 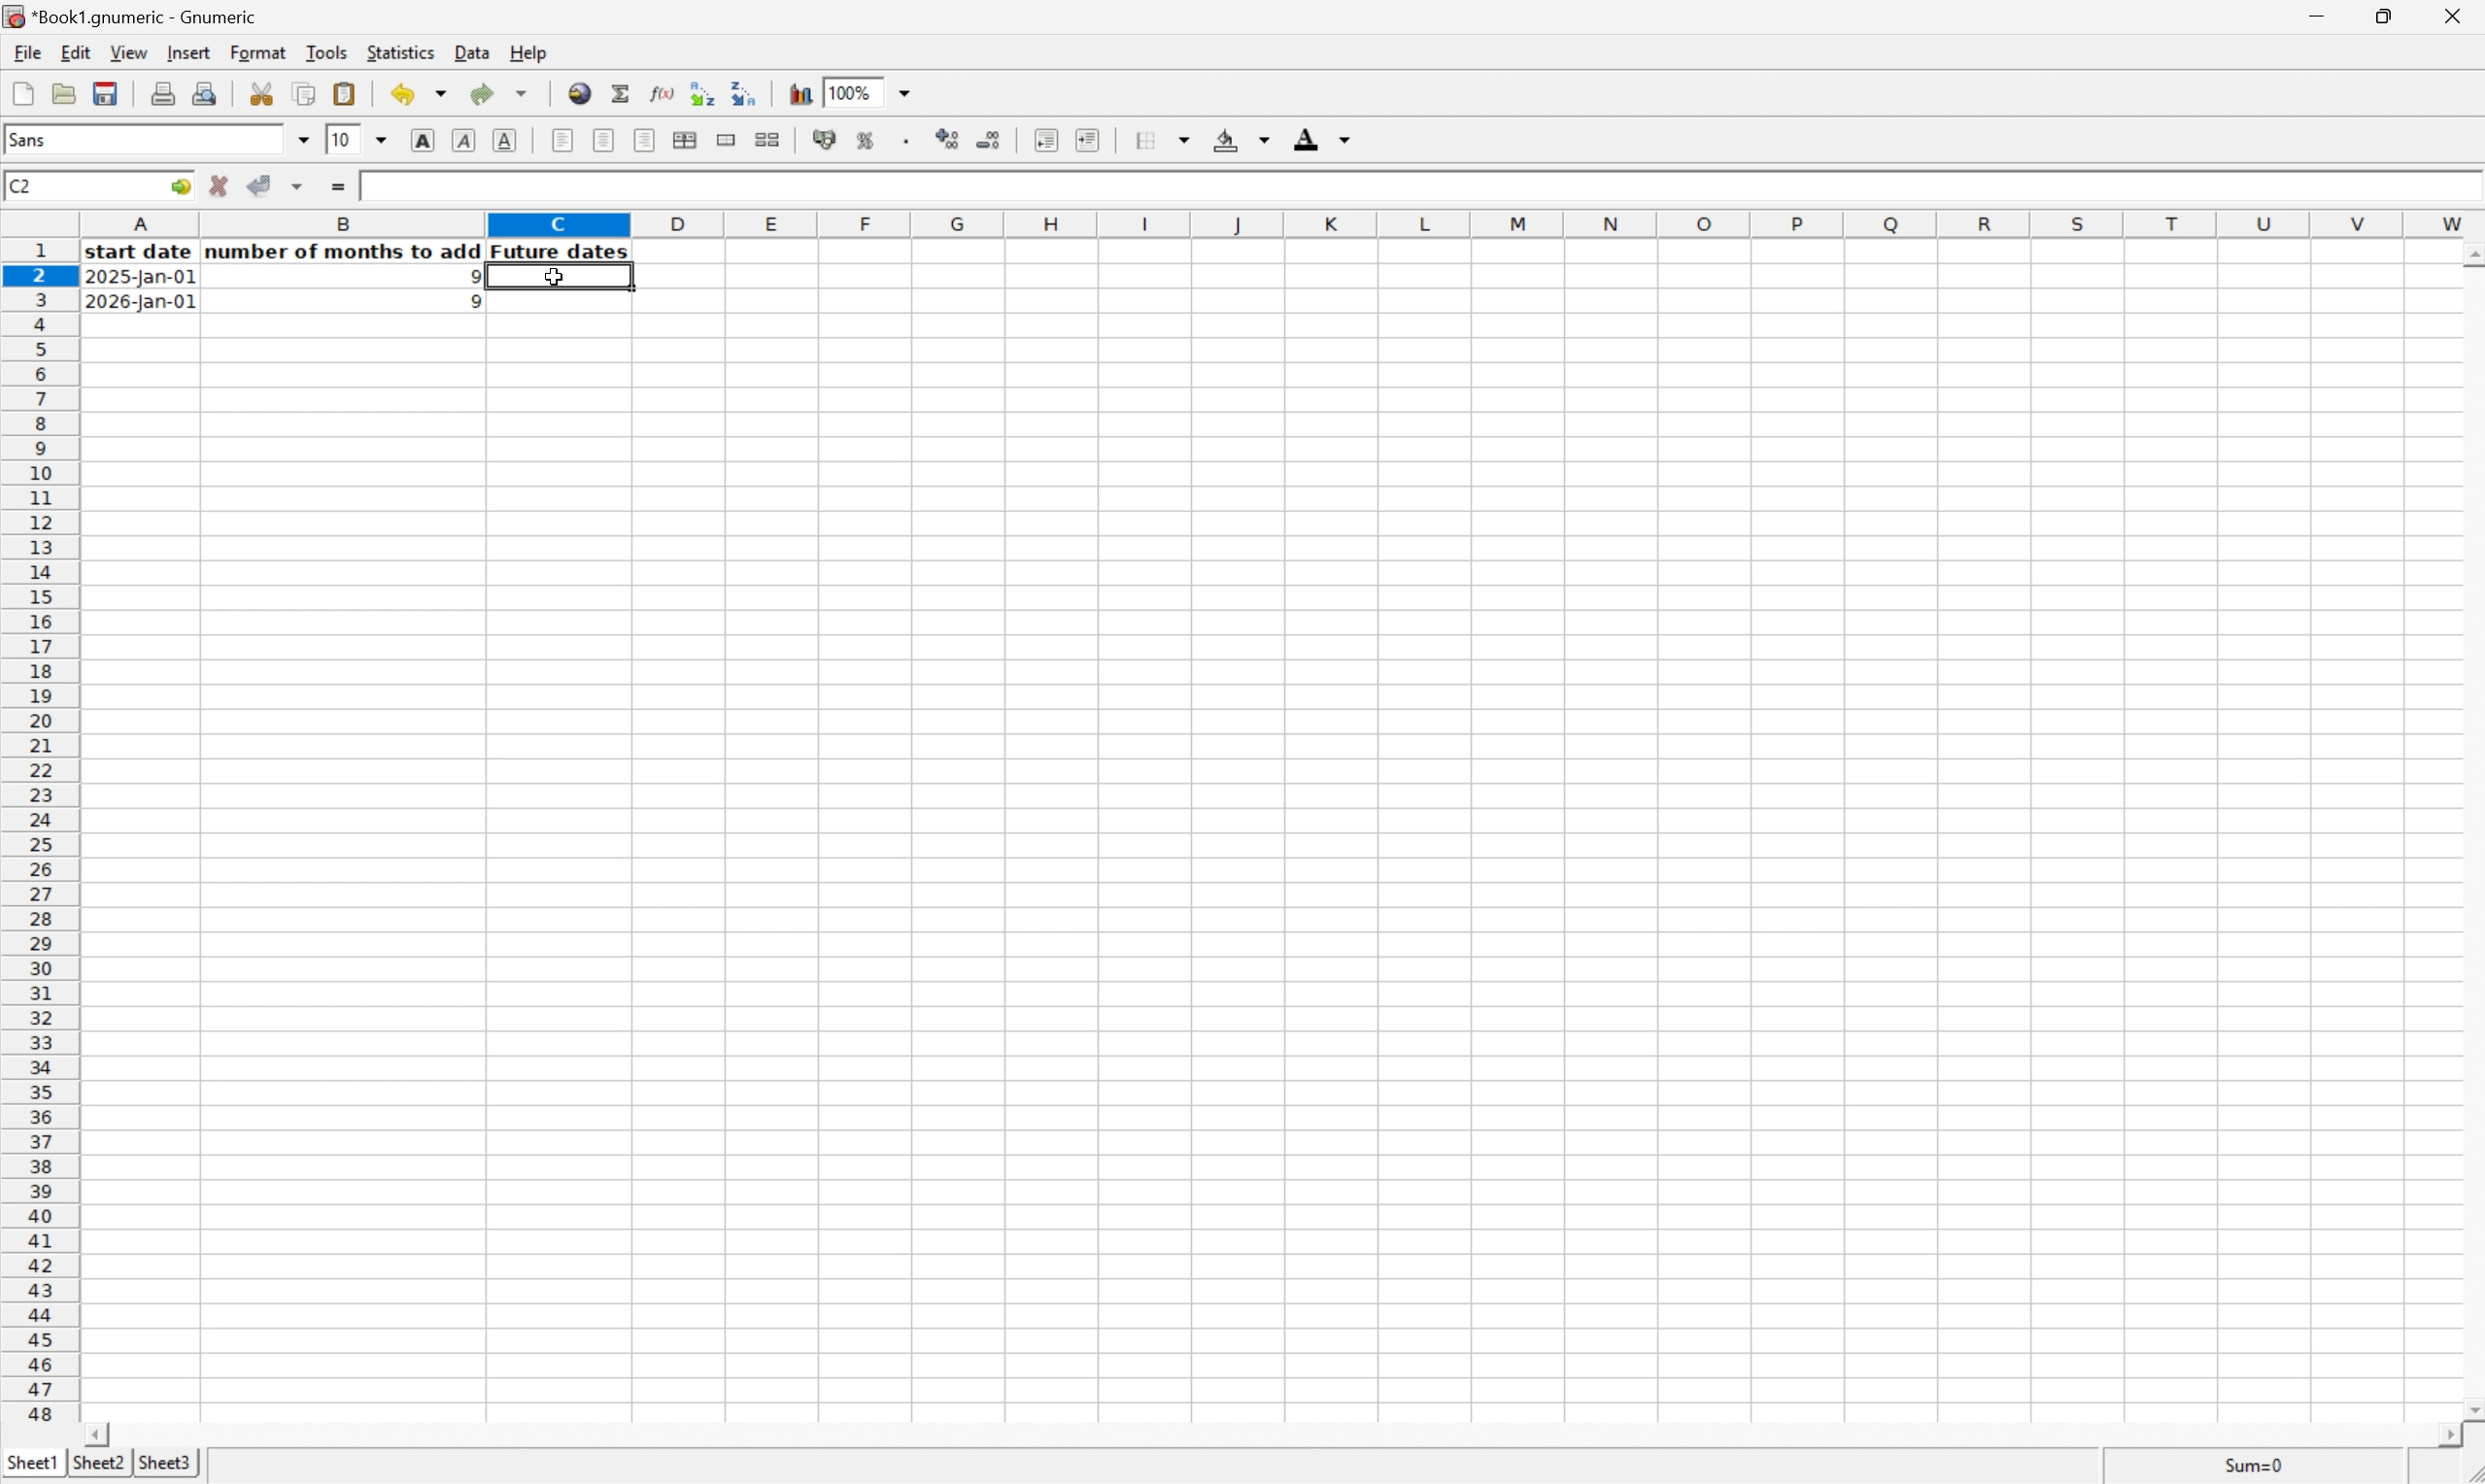 I want to click on Drop Down, so click(x=305, y=140).